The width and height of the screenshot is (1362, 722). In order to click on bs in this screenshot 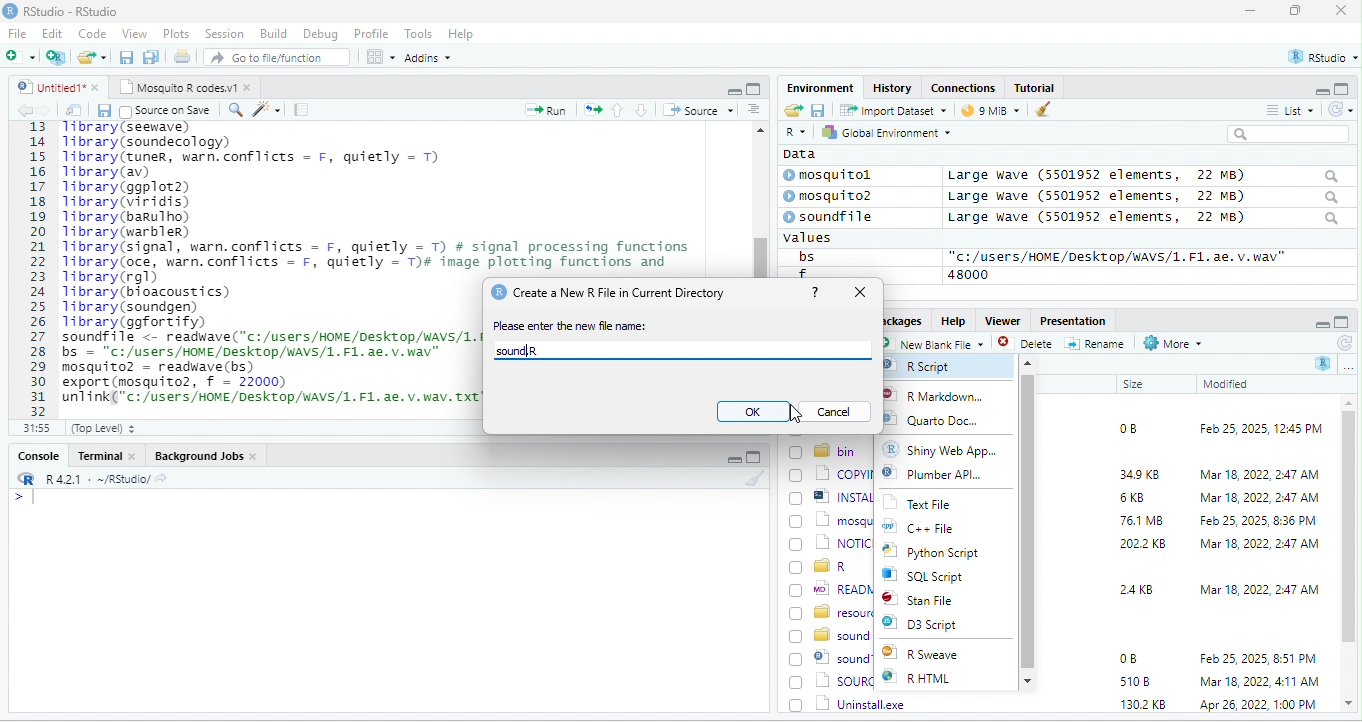, I will do `click(803, 256)`.